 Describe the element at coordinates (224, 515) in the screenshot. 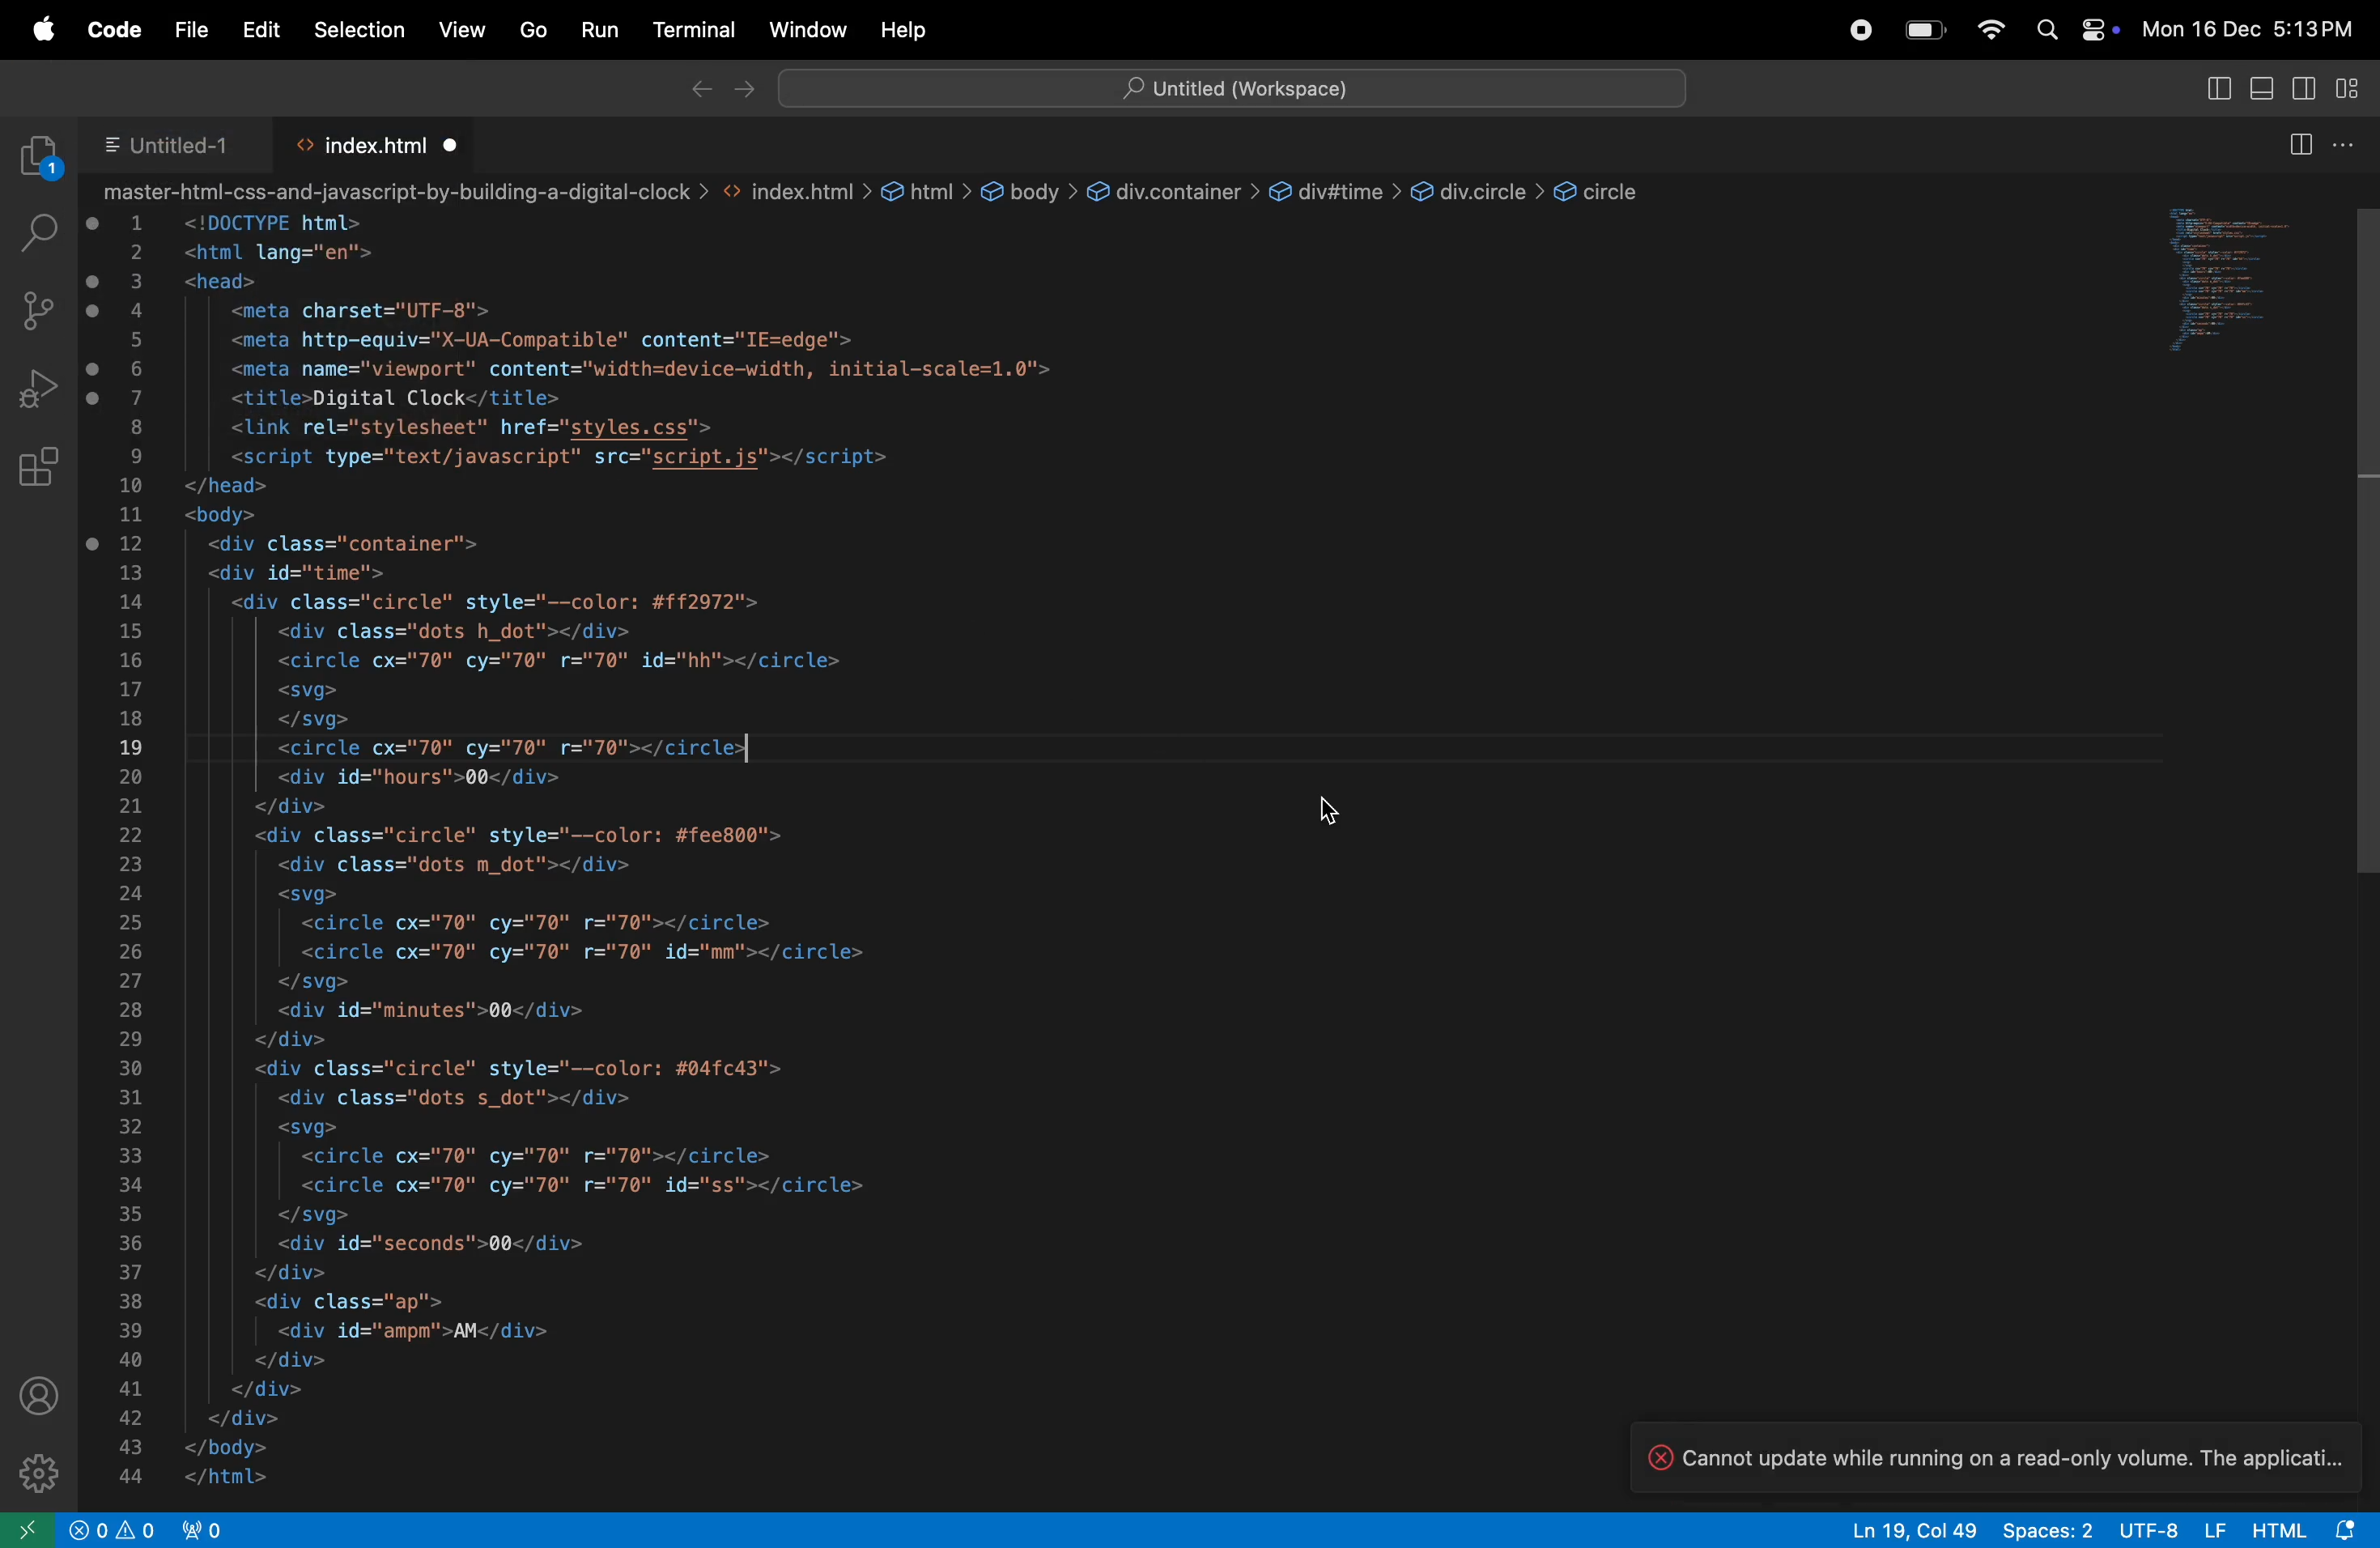

I see `<body>` at that location.